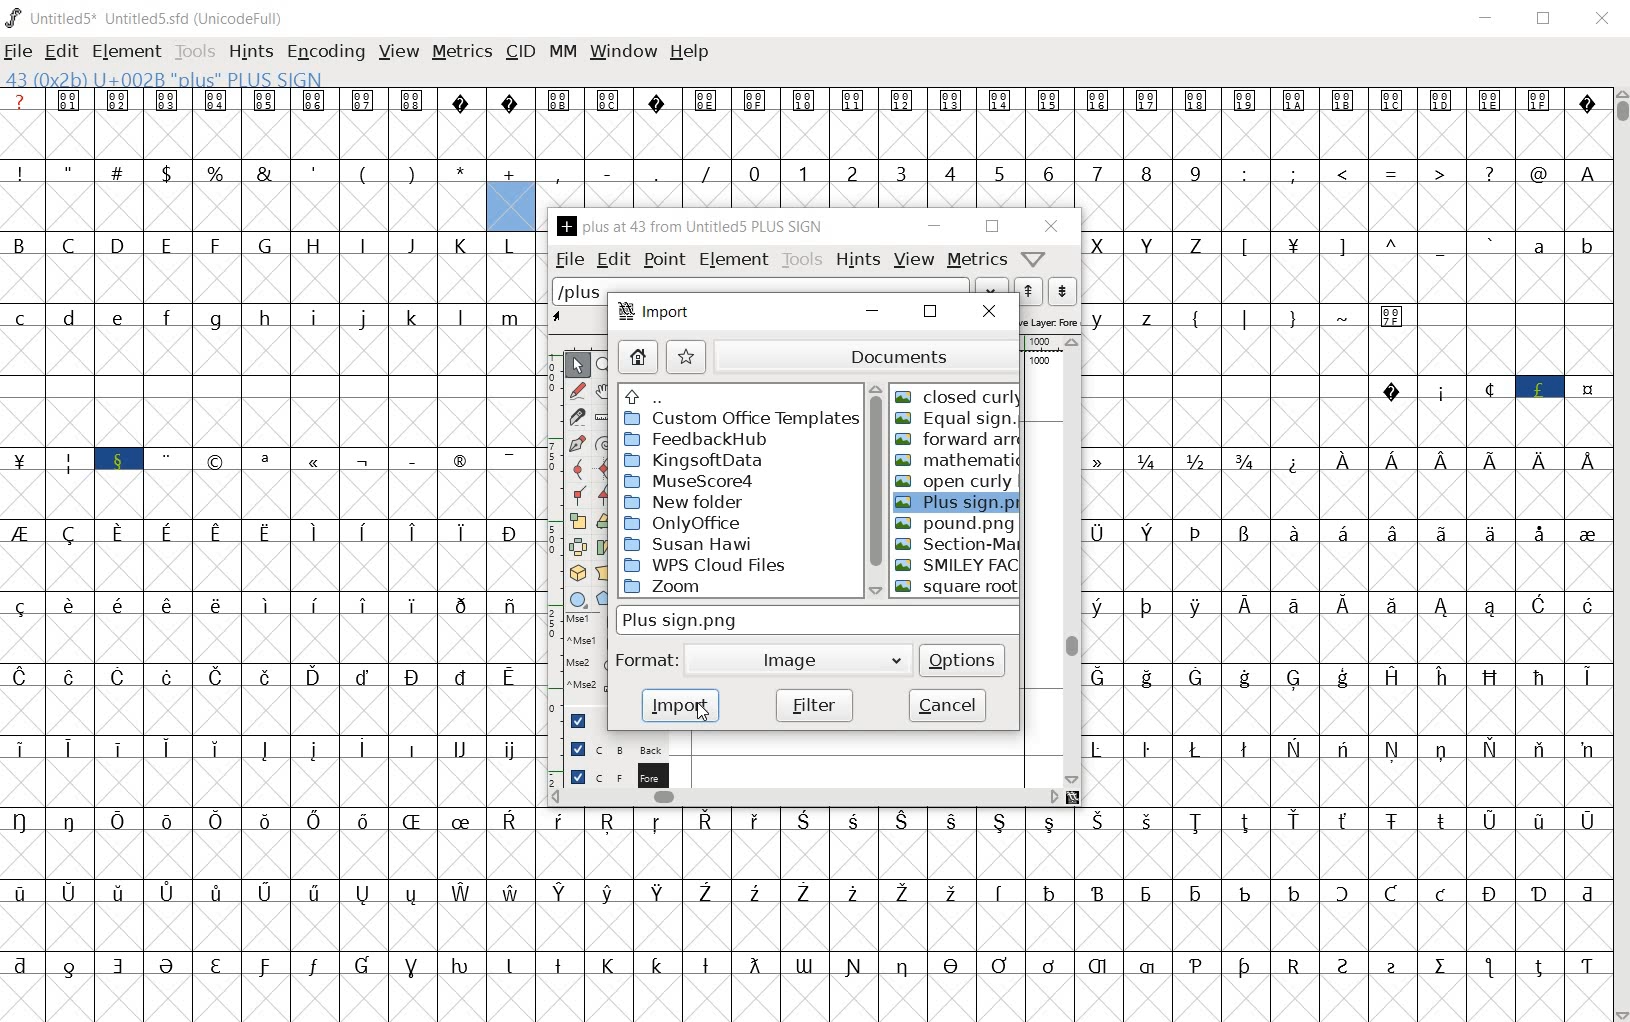 This screenshot has width=1630, height=1022. Describe the element at coordinates (685, 356) in the screenshot. I see `star` at that location.